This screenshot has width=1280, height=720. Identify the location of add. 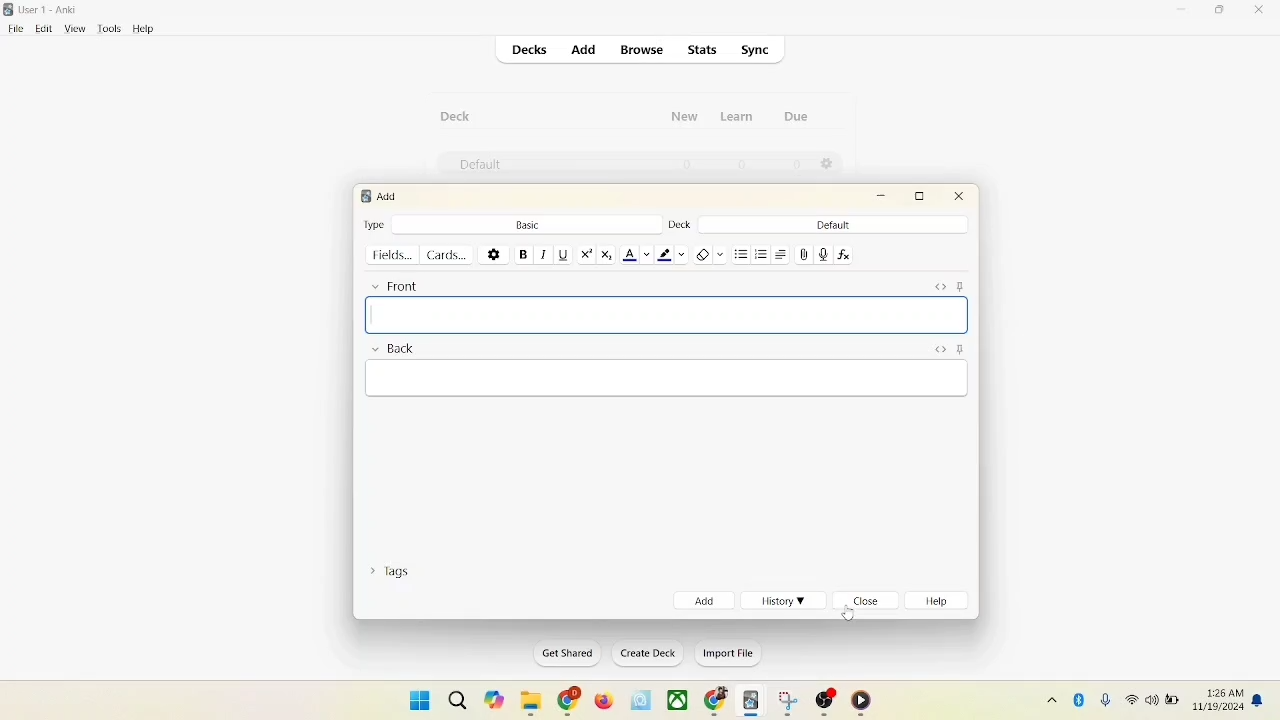
(702, 600).